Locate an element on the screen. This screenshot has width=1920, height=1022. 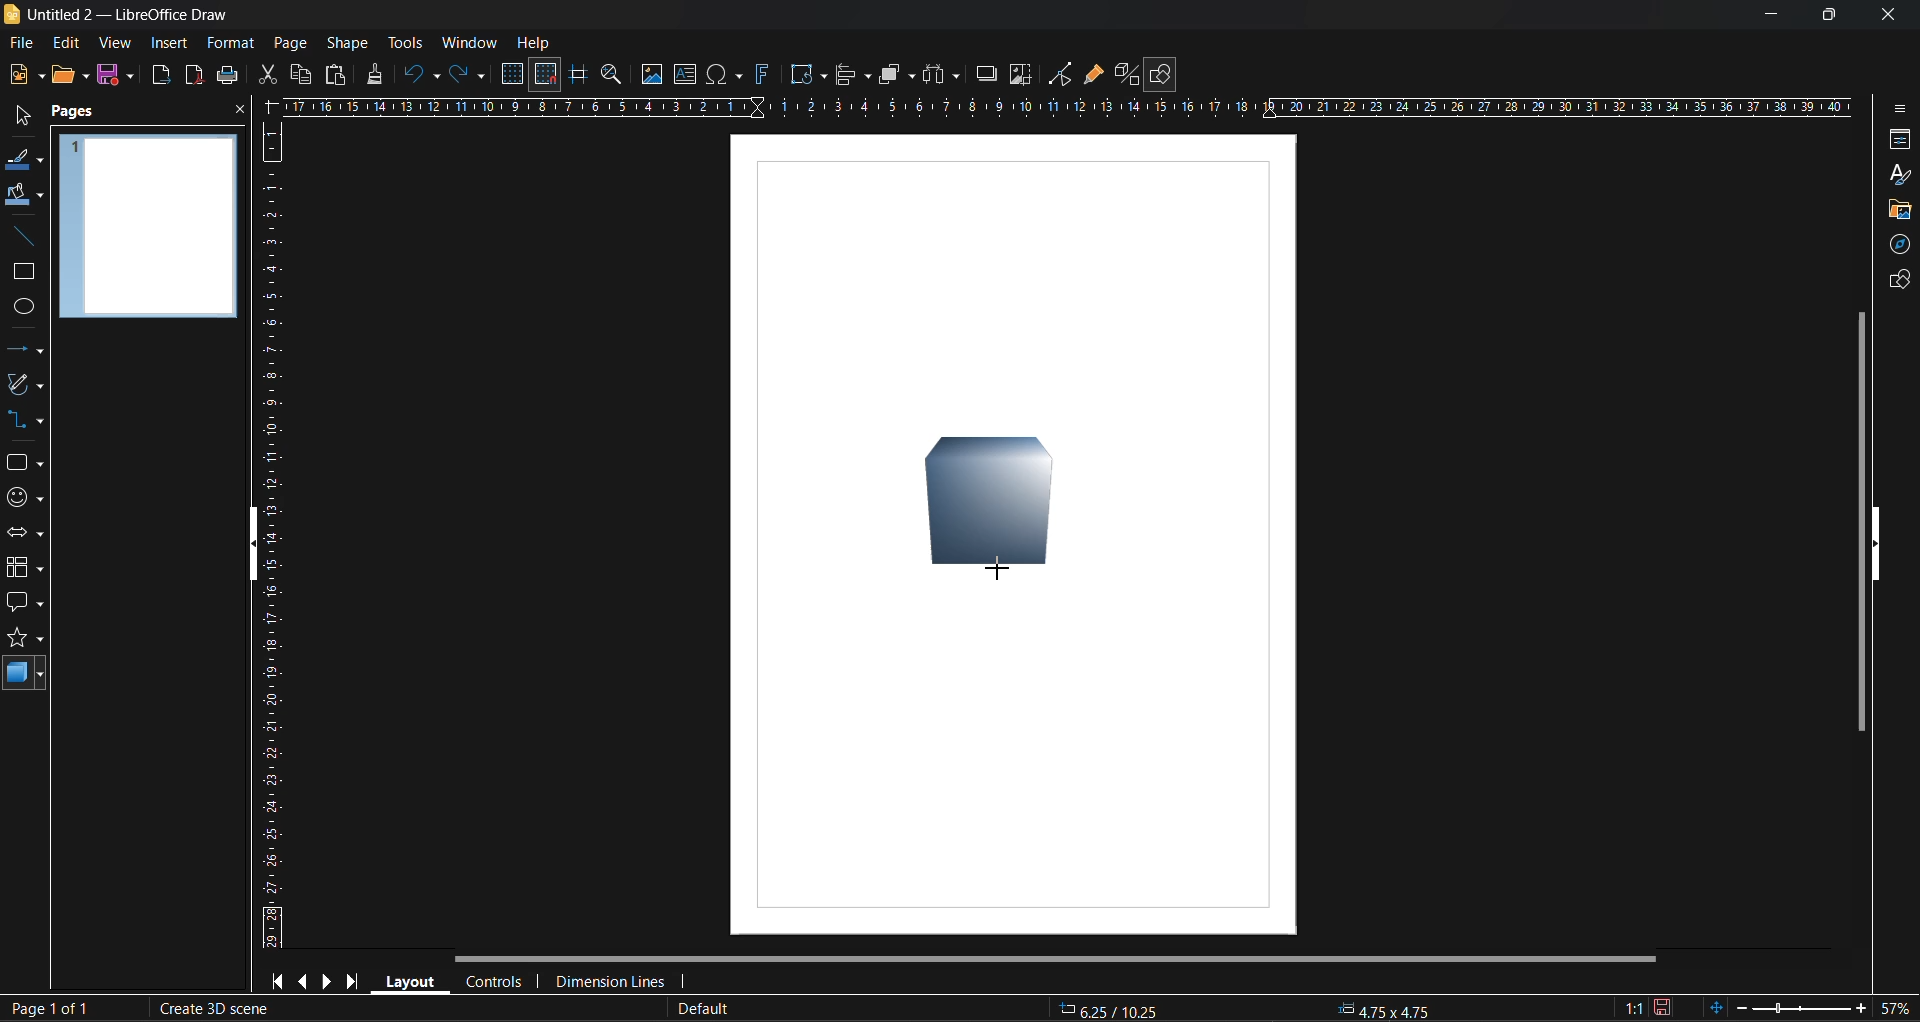
textbox is located at coordinates (688, 74).